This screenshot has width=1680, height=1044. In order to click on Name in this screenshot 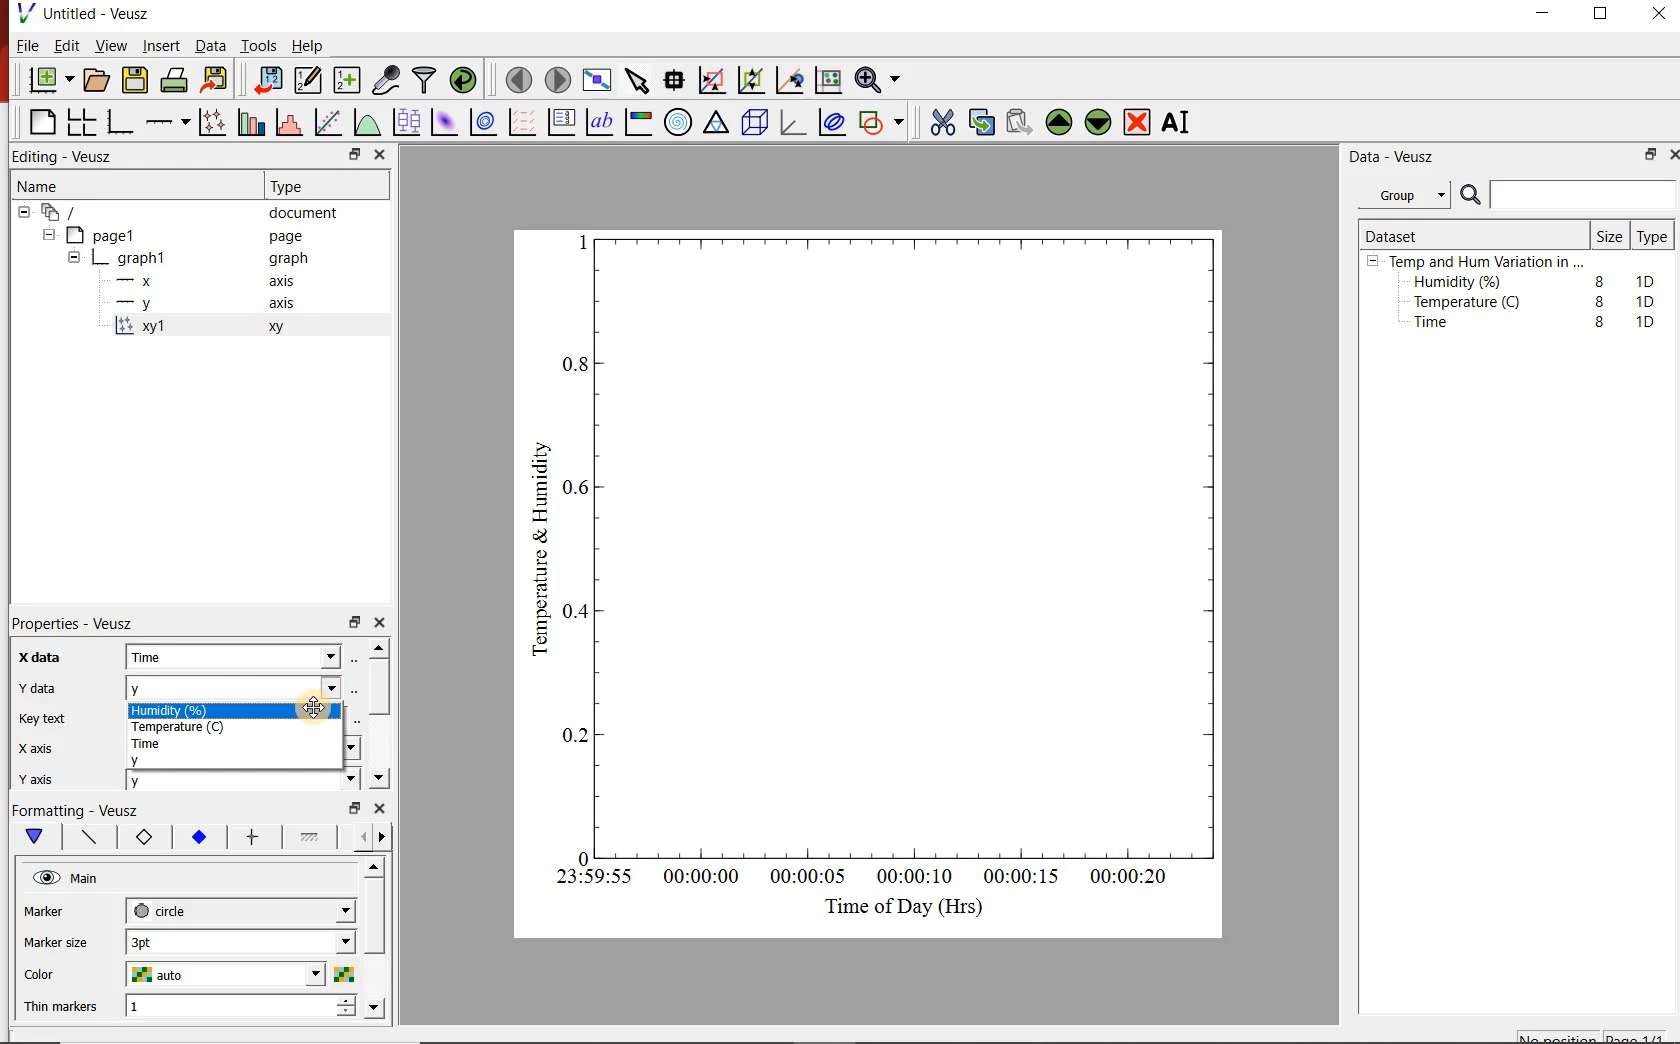, I will do `click(56, 188)`.